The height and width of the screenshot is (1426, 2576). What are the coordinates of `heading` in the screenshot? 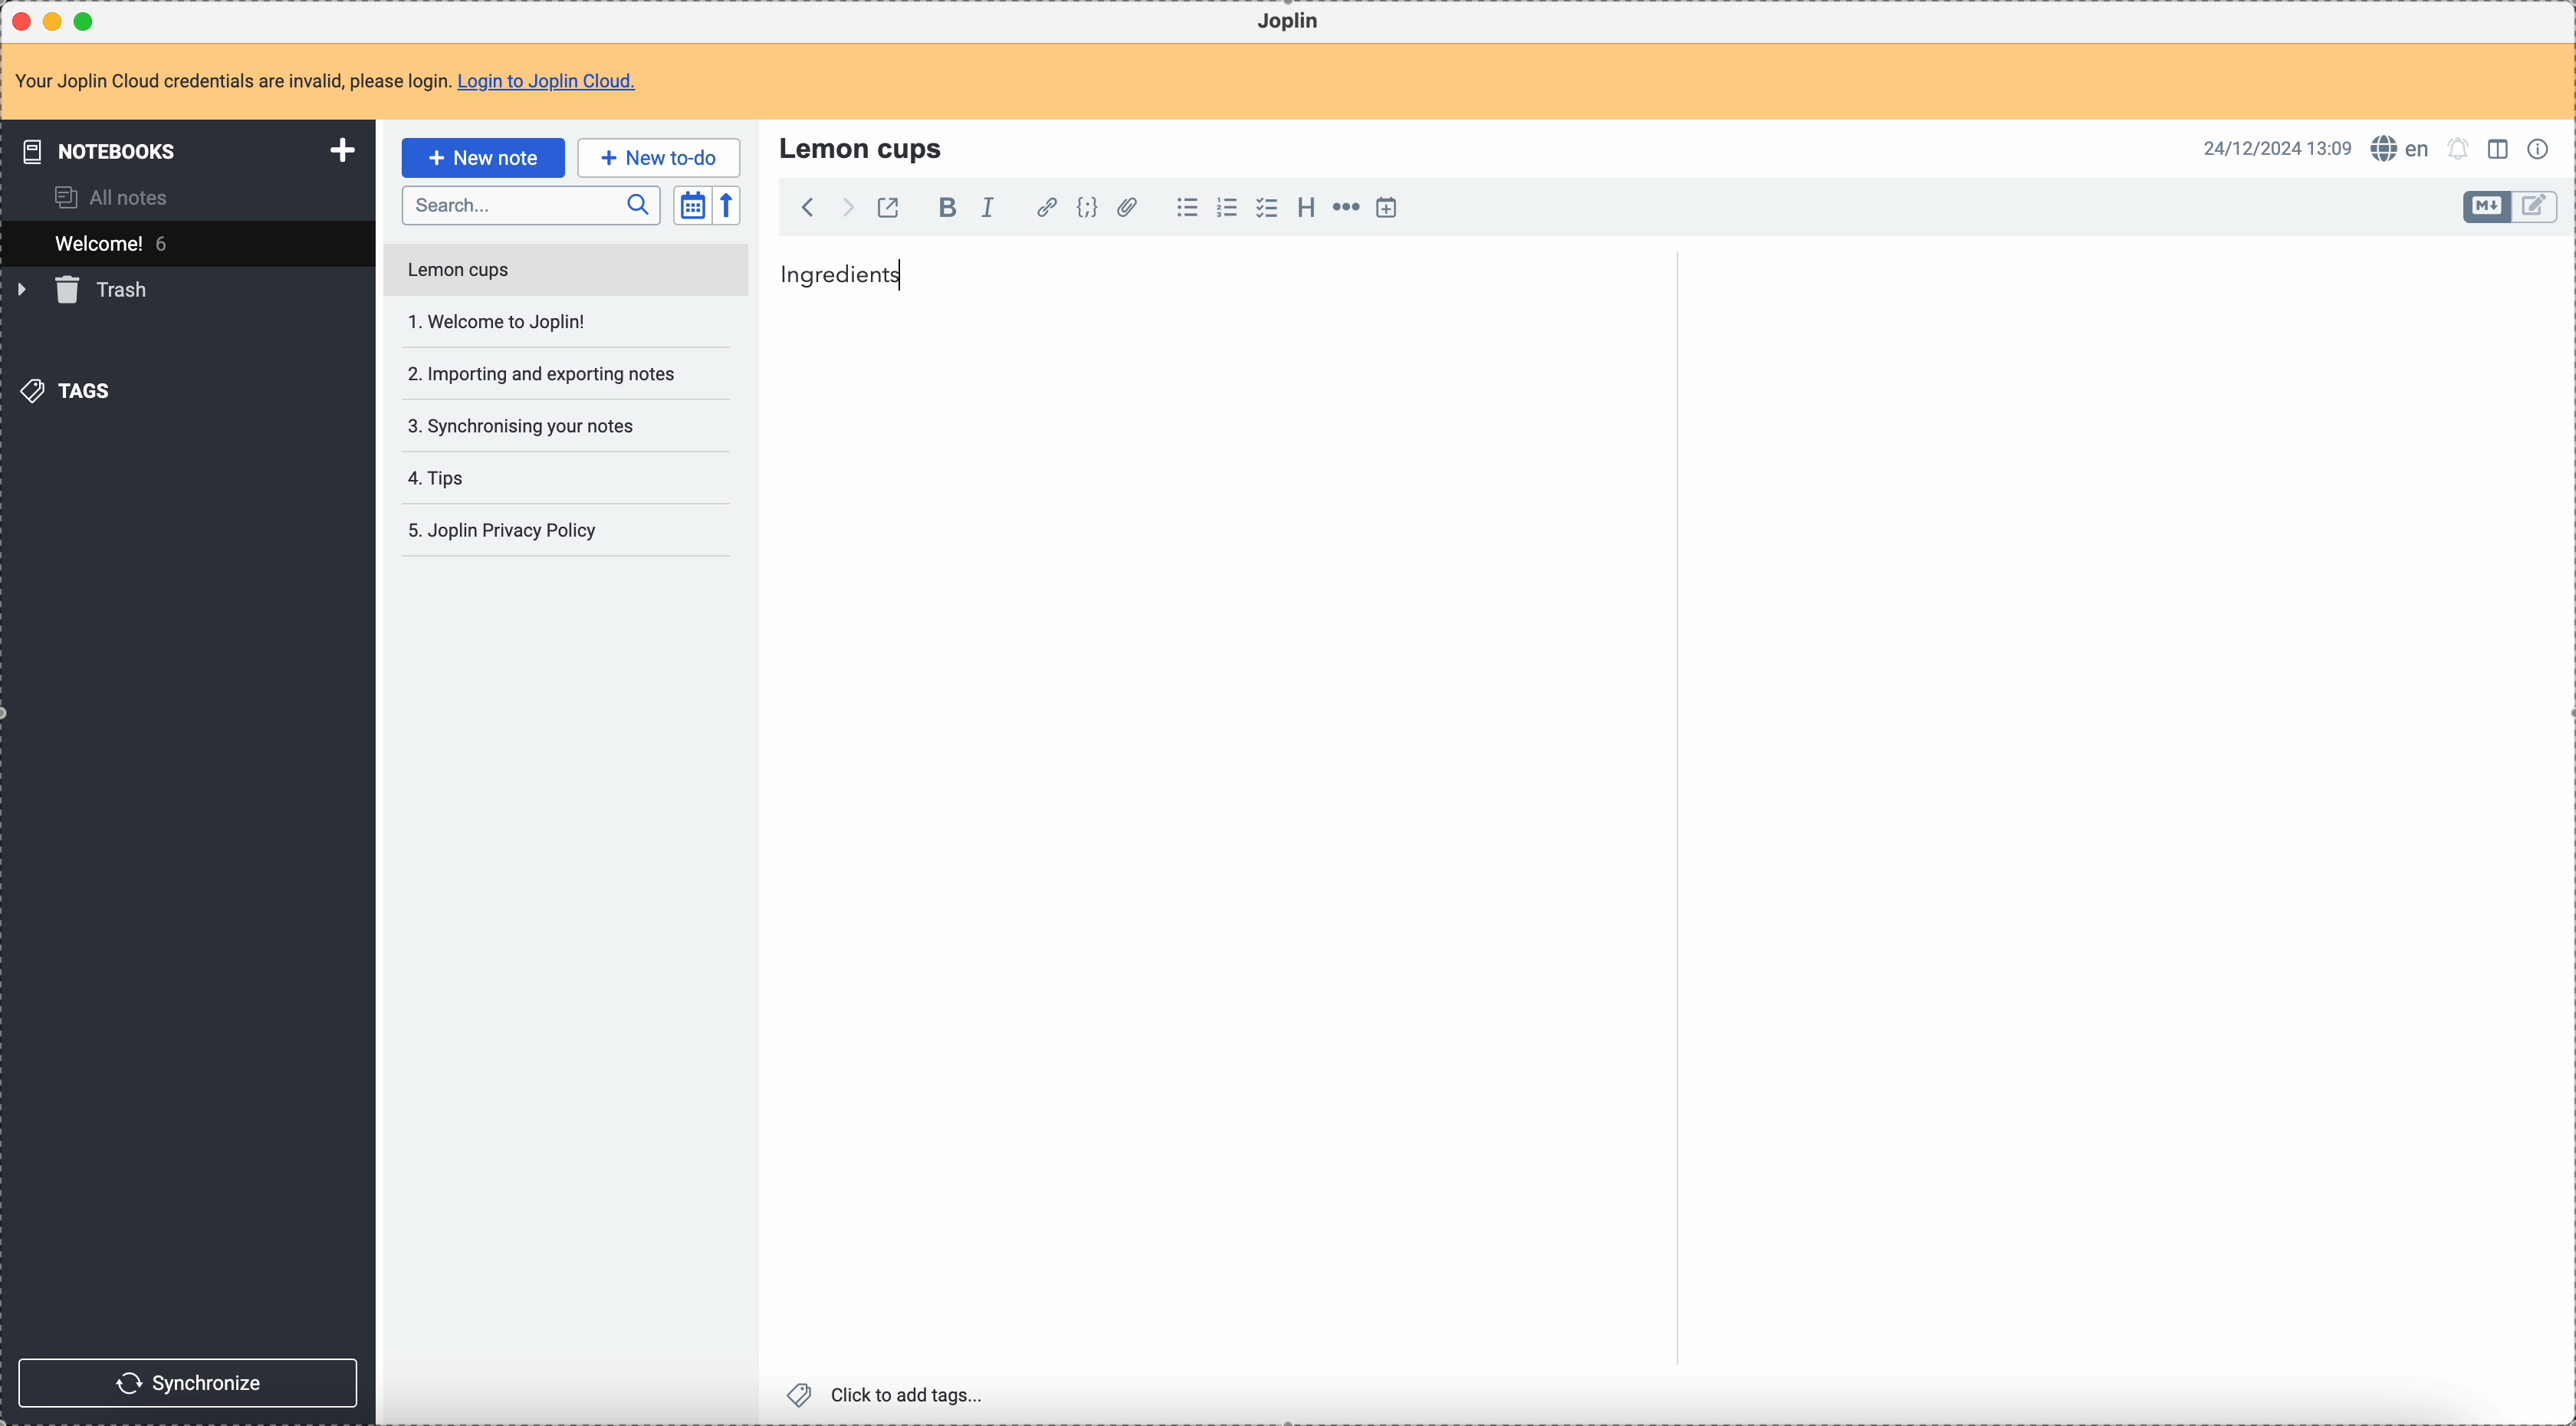 It's located at (1306, 206).